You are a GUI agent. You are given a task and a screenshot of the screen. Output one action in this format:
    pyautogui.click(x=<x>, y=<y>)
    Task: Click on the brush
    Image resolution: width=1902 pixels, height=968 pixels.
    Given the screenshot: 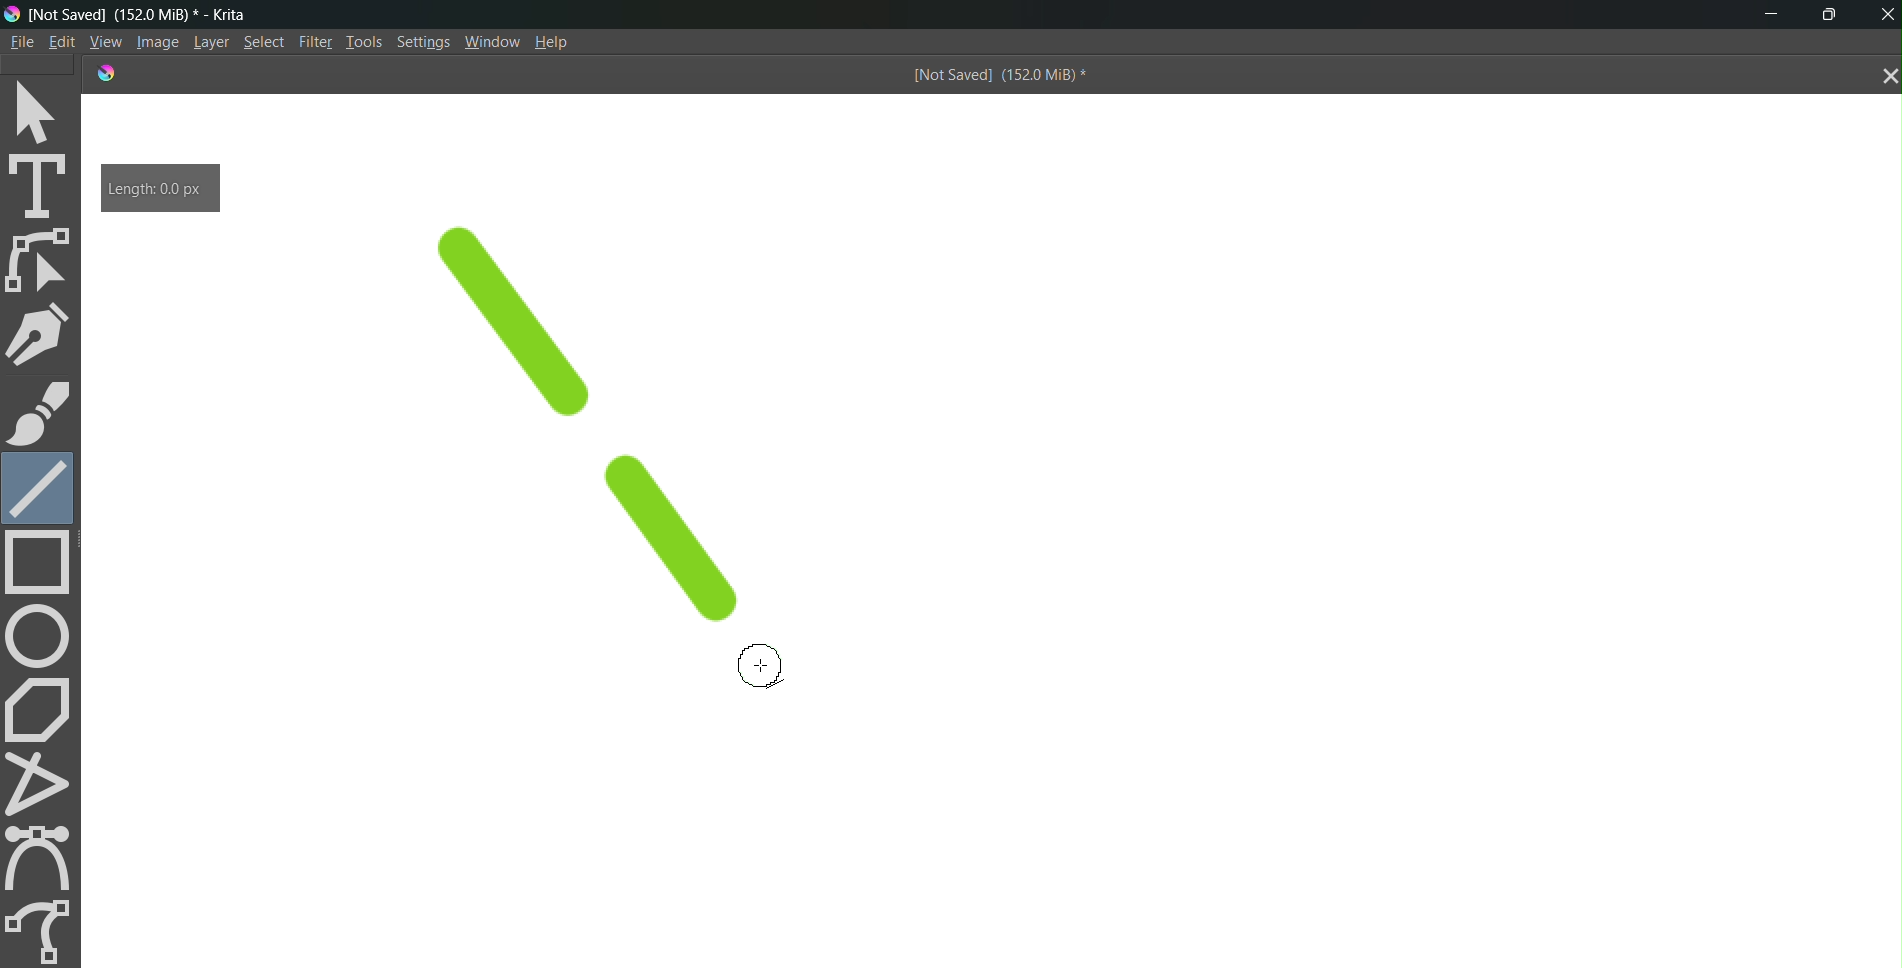 What is the action you would take?
    pyautogui.click(x=39, y=413)
    